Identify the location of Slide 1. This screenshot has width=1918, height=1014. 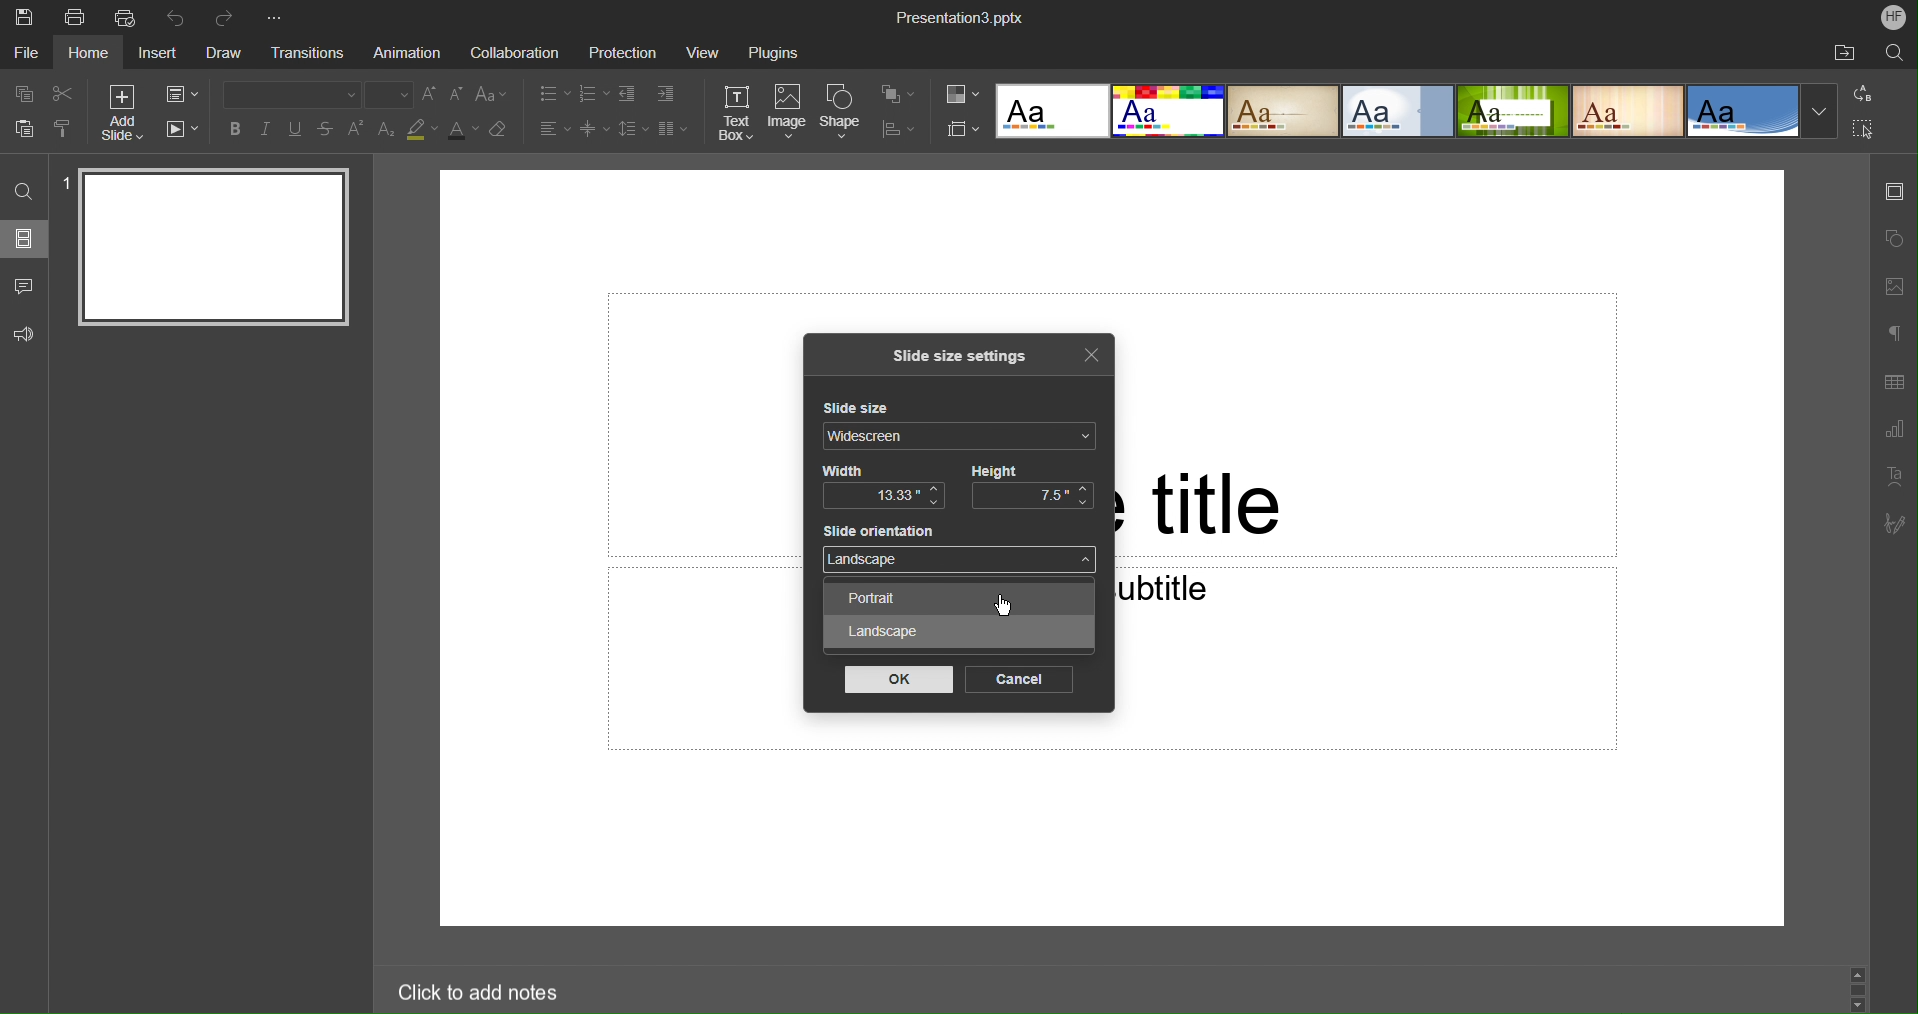
(208, 249).